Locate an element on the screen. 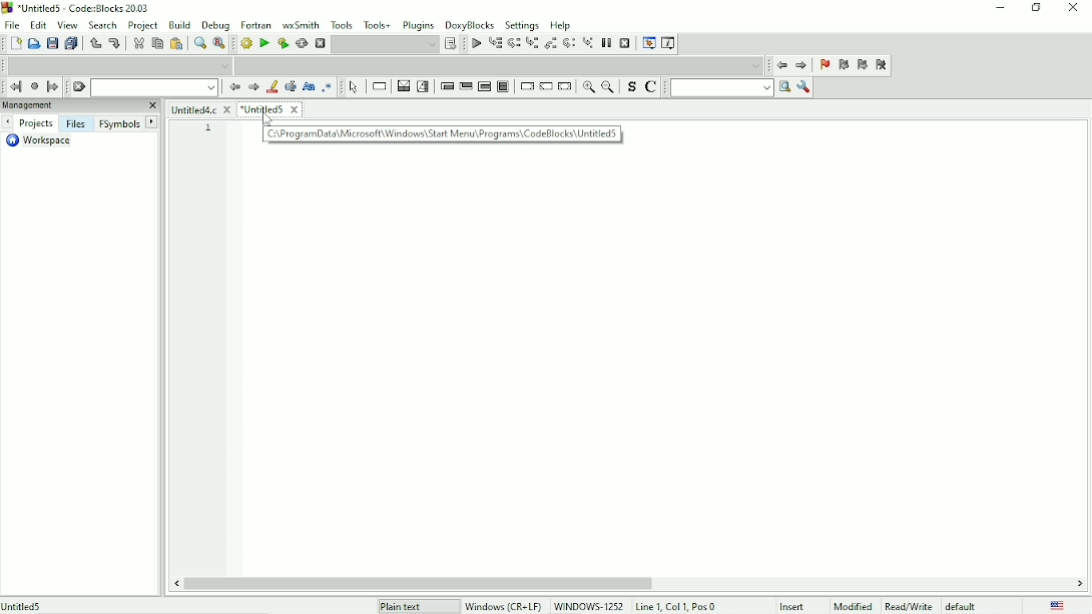 Image resolution: width=1092 pixels, height=614 pixels. Next bookmark is located at coordinates (862, 64).